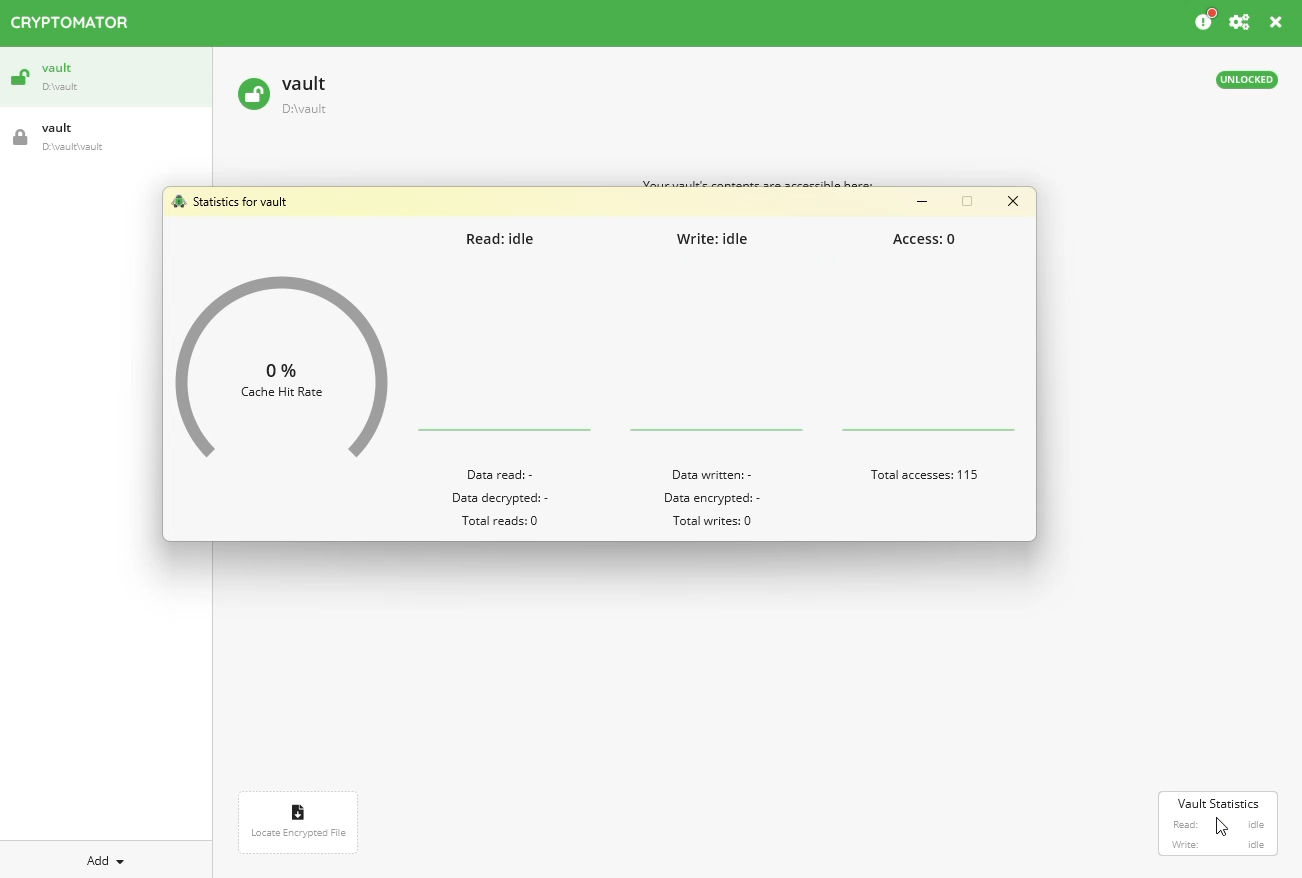 The width and height of the screenshot is (1302, 878). What do you see at coordinates (922, 202) in the screenshot?
I see `minimize` at bounding box center [922, 202].